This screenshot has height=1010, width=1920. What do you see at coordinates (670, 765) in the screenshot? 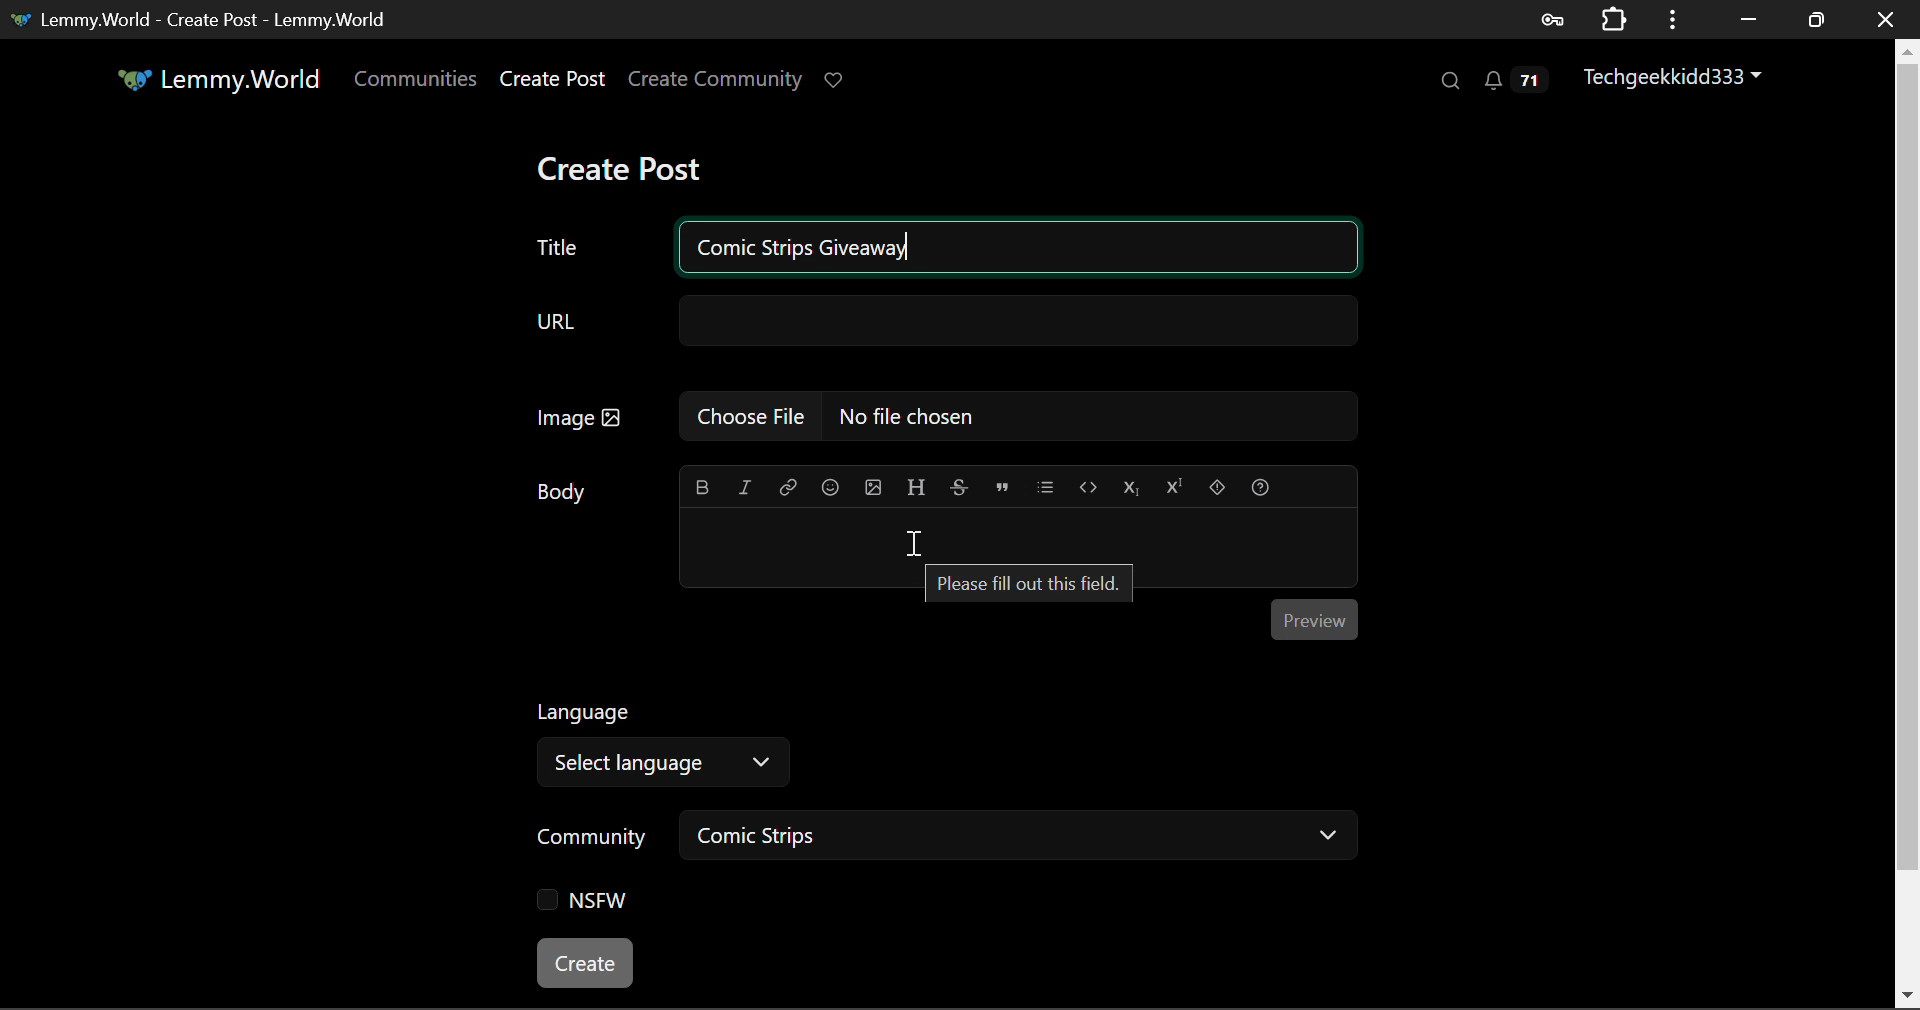
I see `Select Language` at bounding box center [670, 765].